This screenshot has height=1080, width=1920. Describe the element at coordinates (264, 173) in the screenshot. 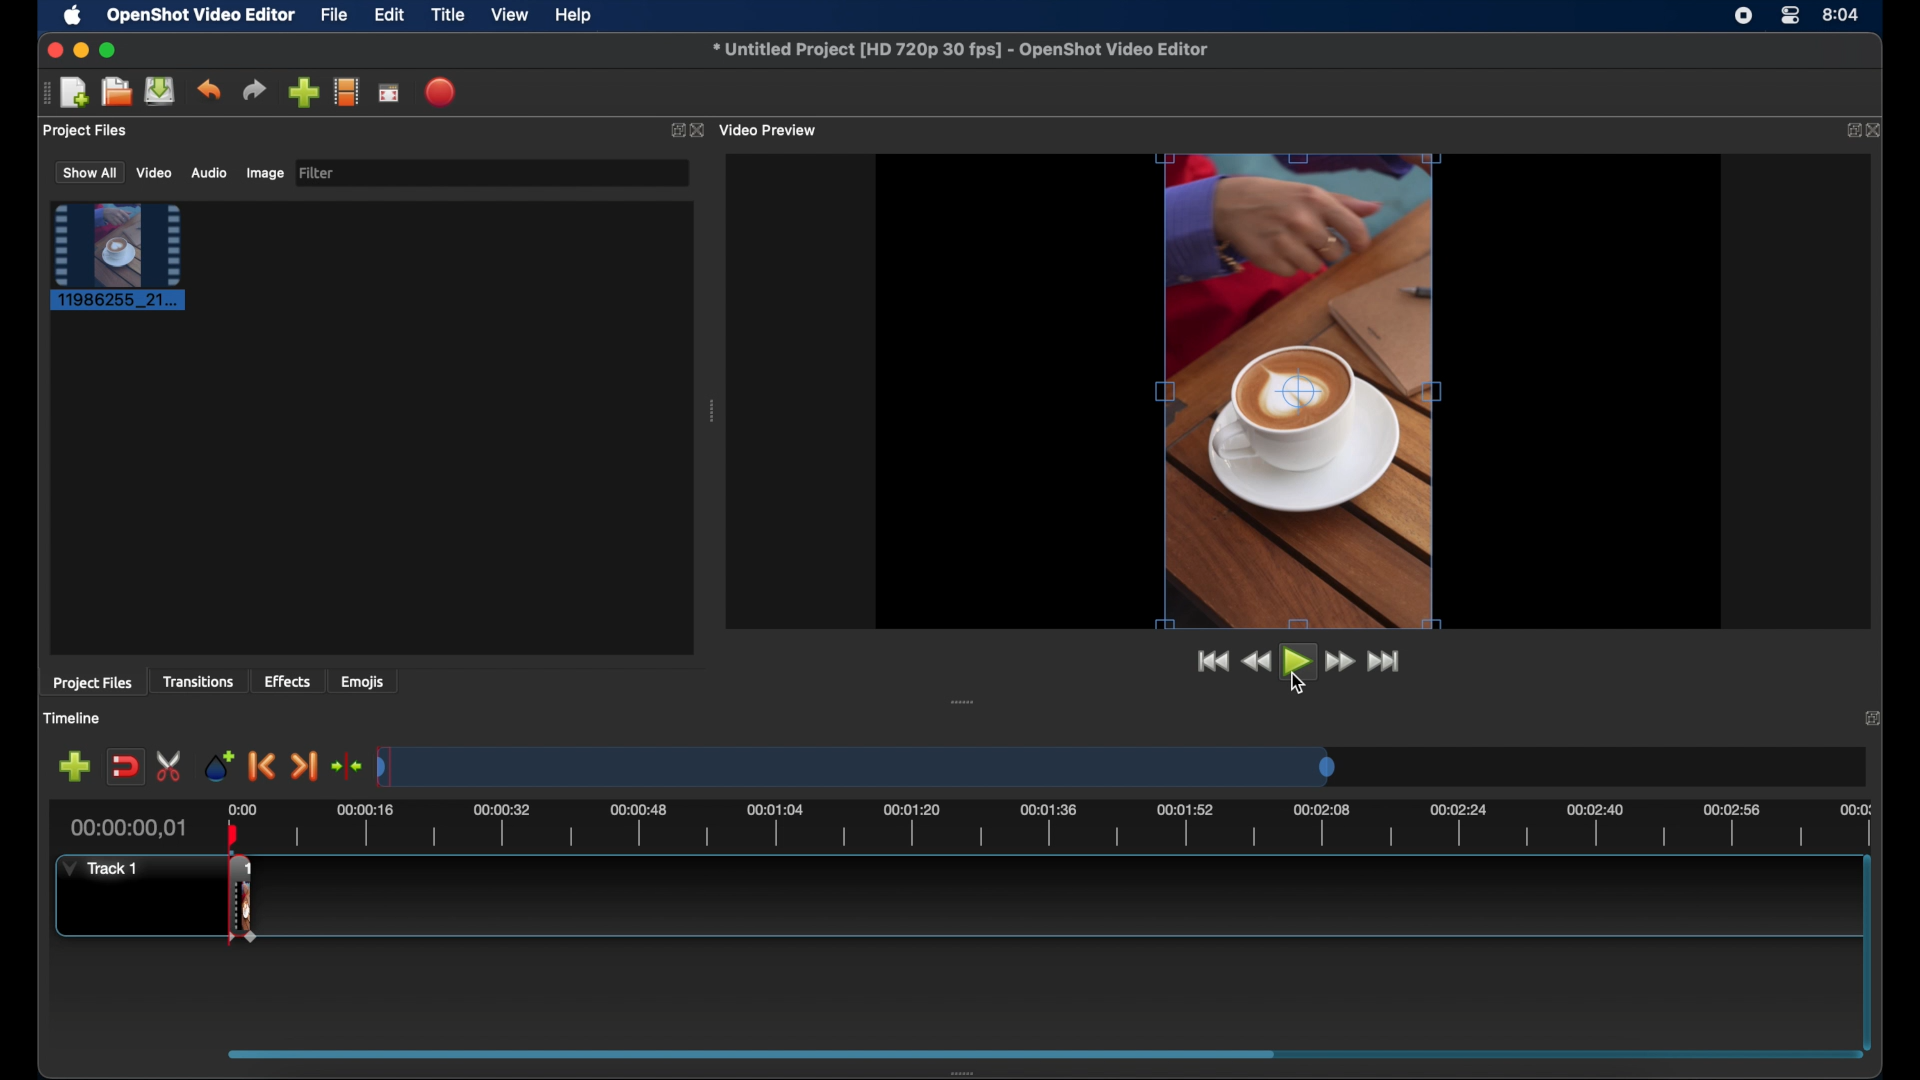

I see `image` at that location.